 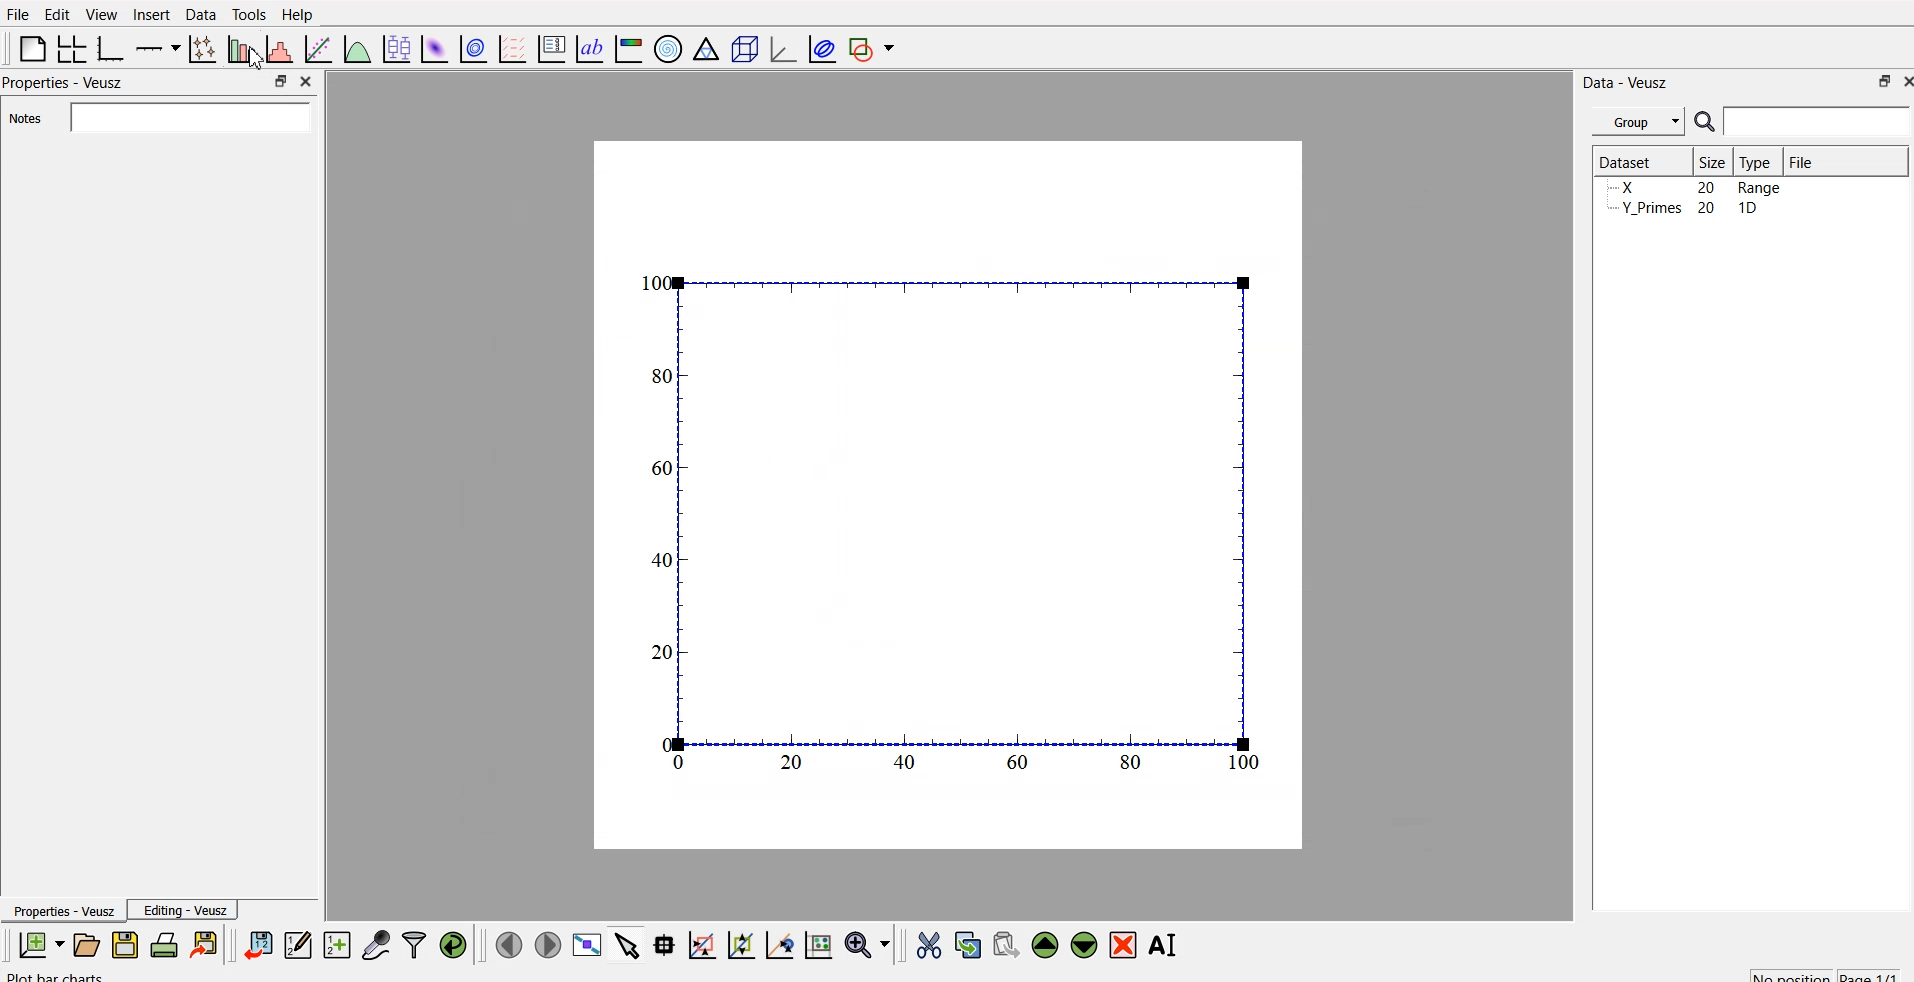 I want to click on | Size, so click(x=1714, y=161).